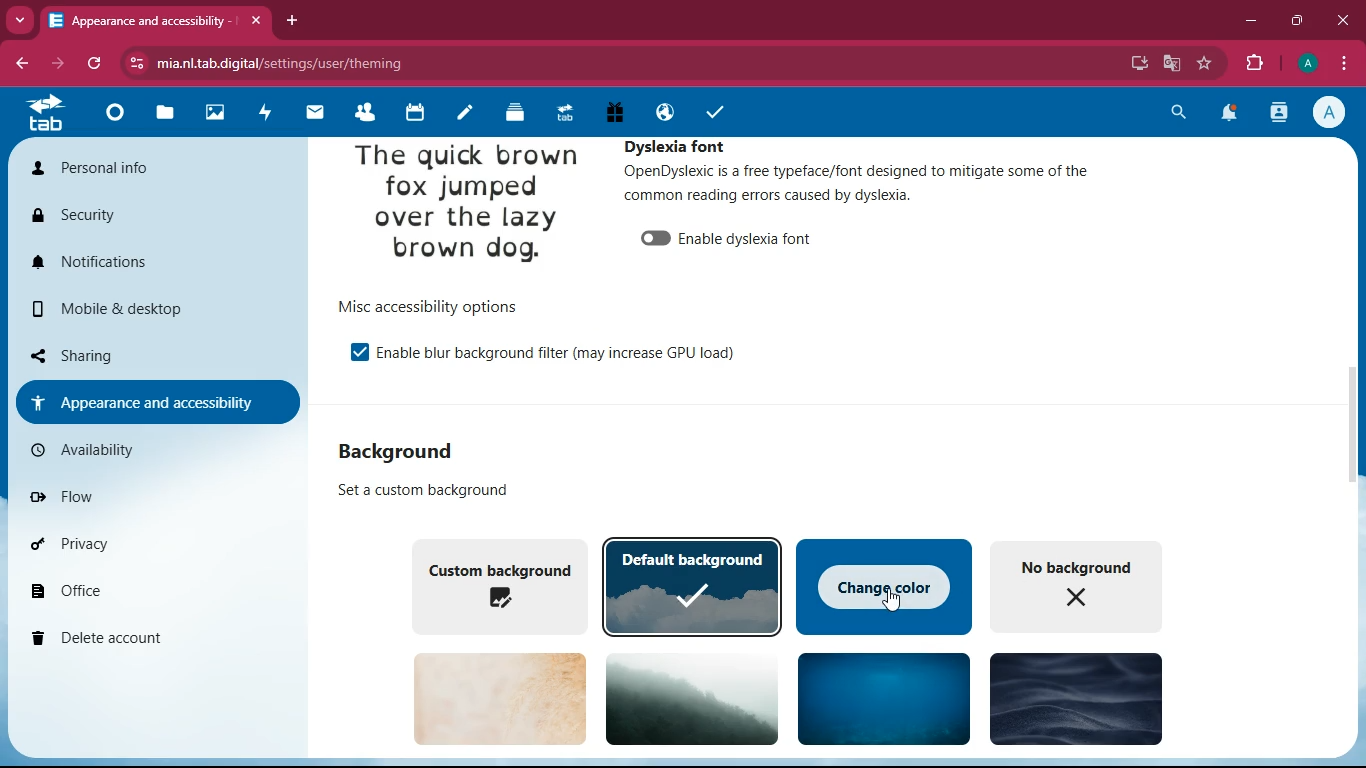 This screenshot has width=1366, height=768. What do you see at coordinates (681, 146) in the screenshot?
I see `dyslexia font` at bounding box center [681, 146].